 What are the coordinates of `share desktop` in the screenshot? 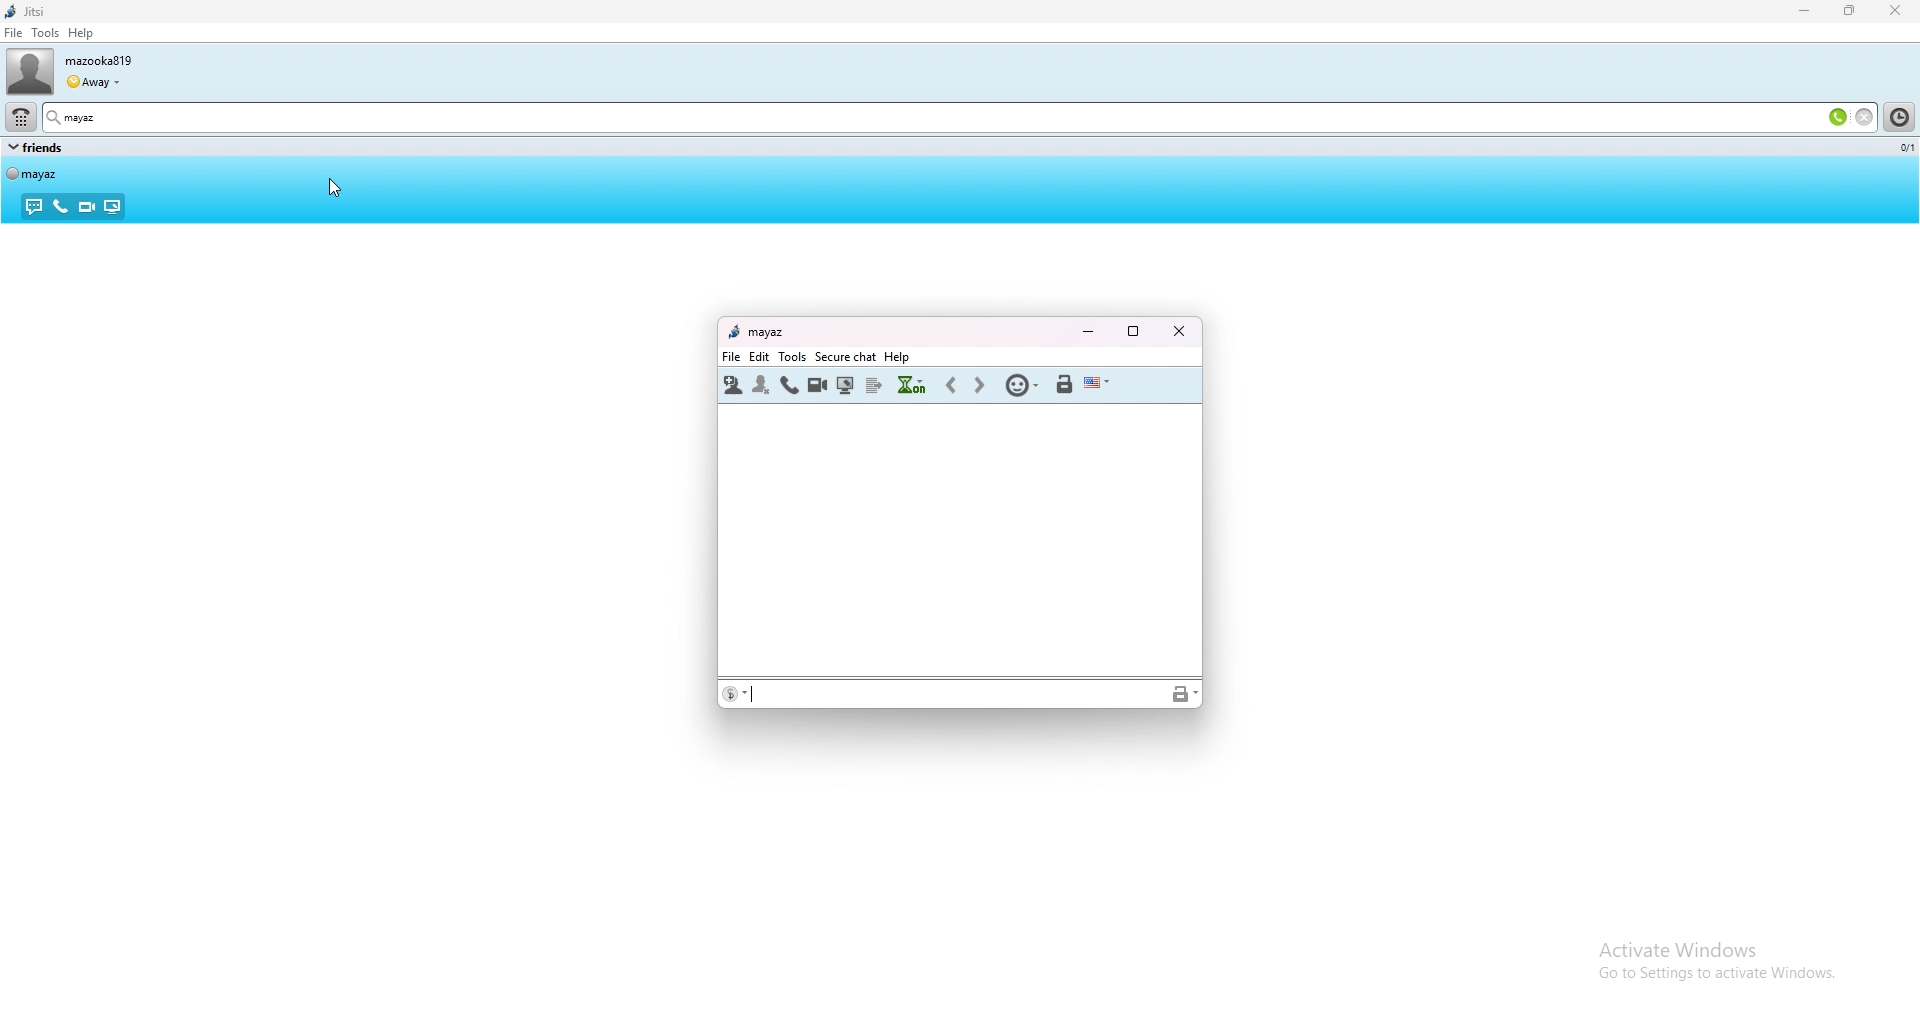 It's located at (846, 385).